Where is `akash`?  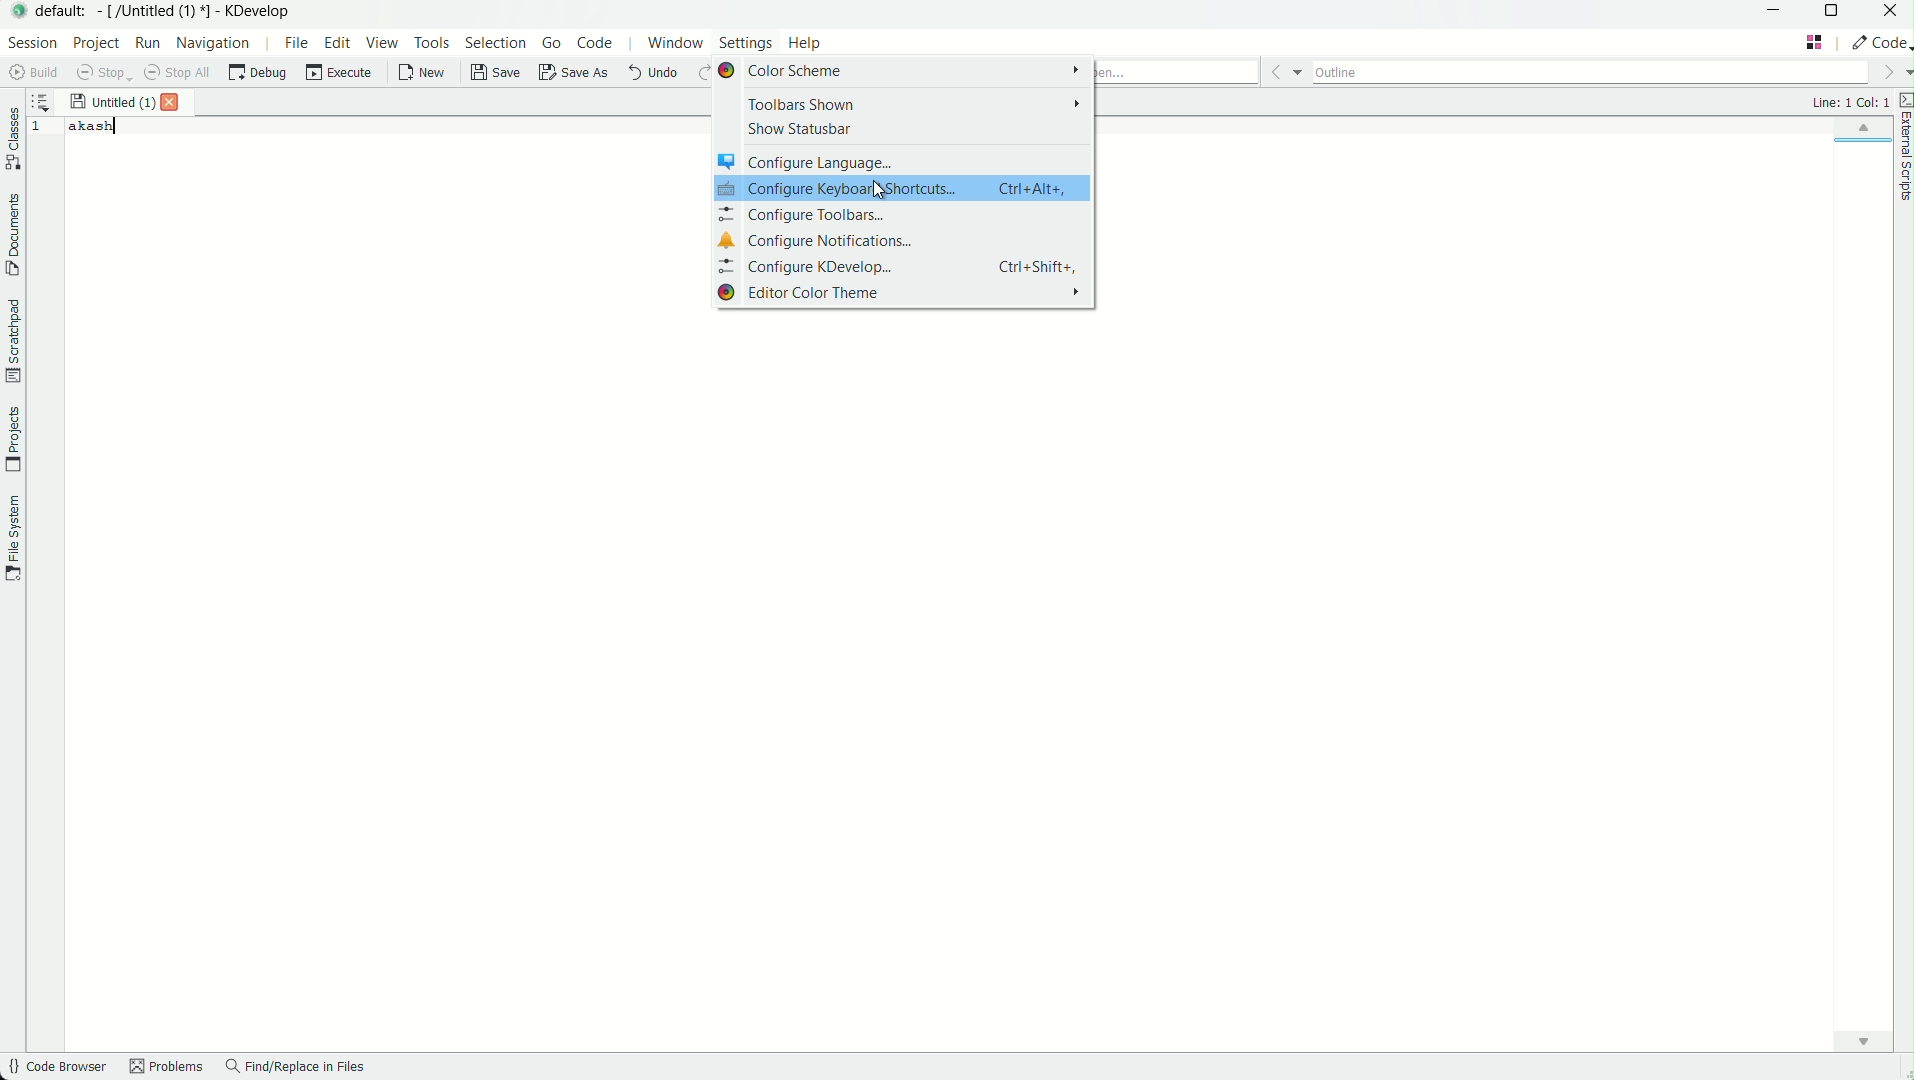
akash is located at coordinates (93, 126).